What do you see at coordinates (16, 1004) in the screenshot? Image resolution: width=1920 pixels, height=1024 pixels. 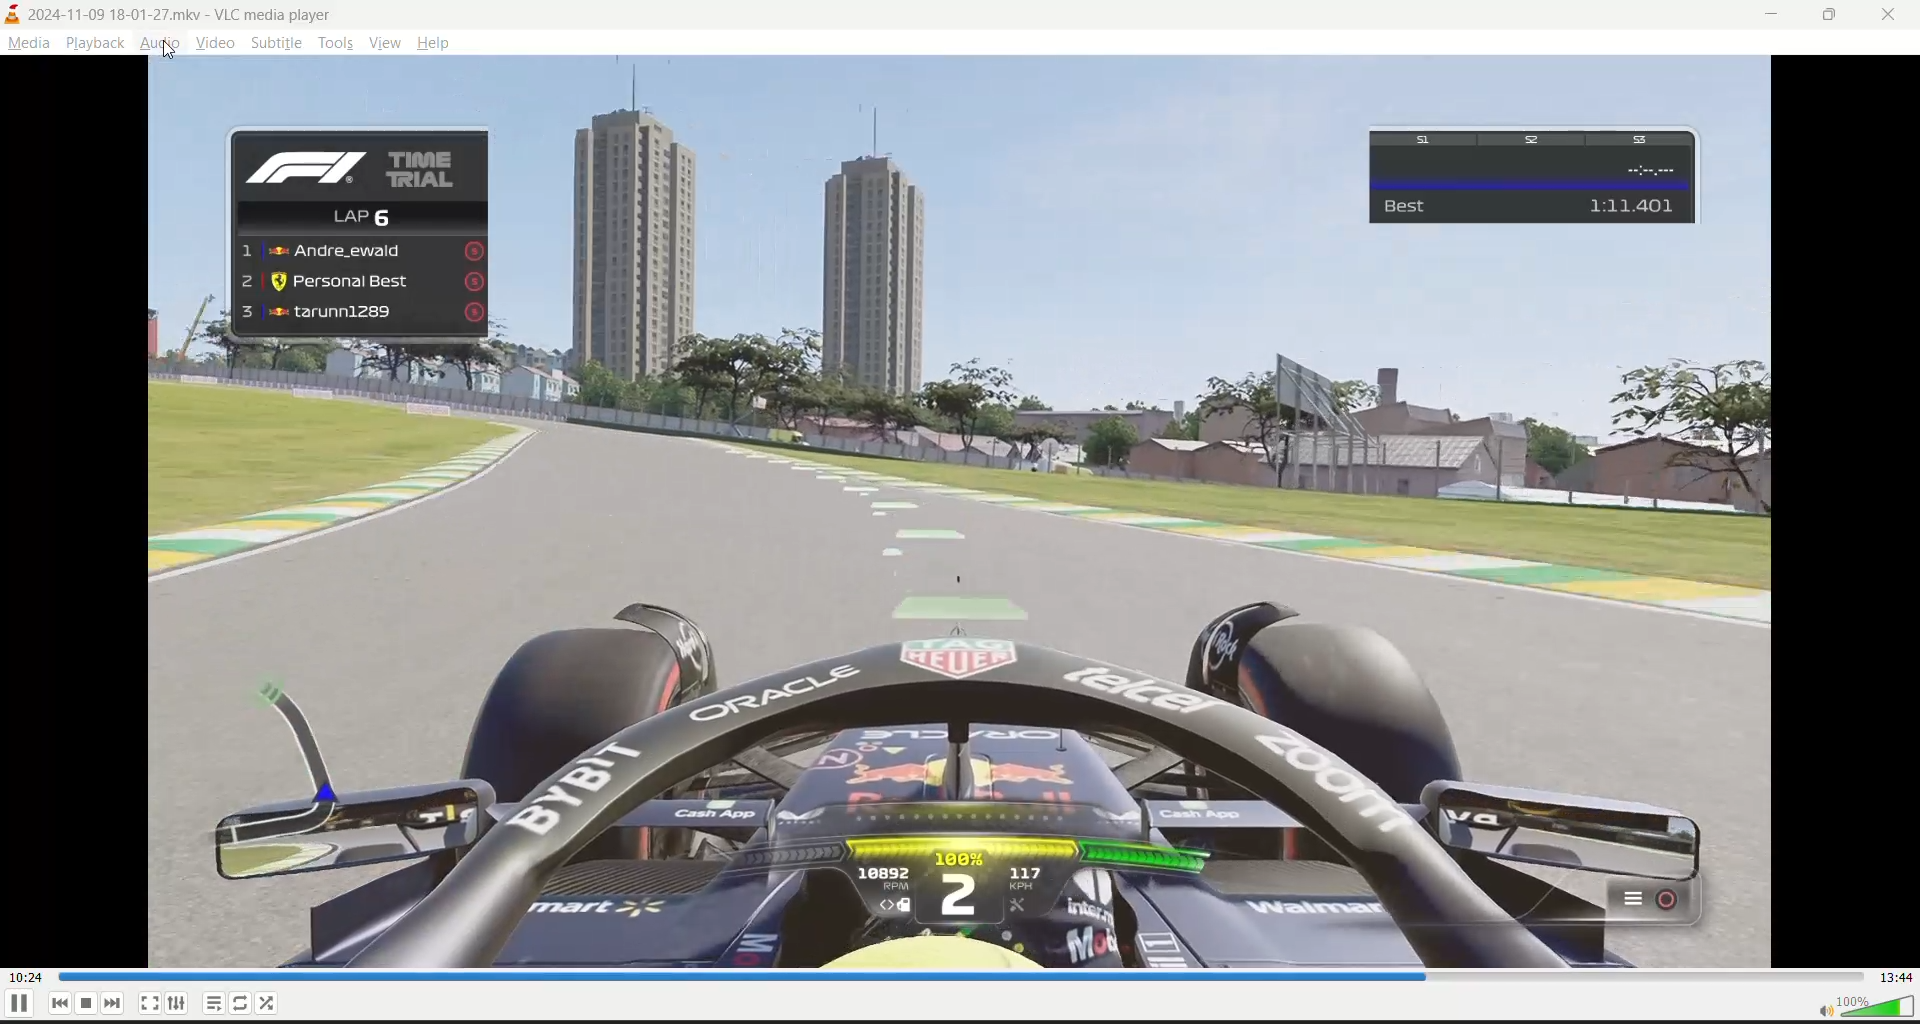 I see `pause` at bounding box center [16, 1004].